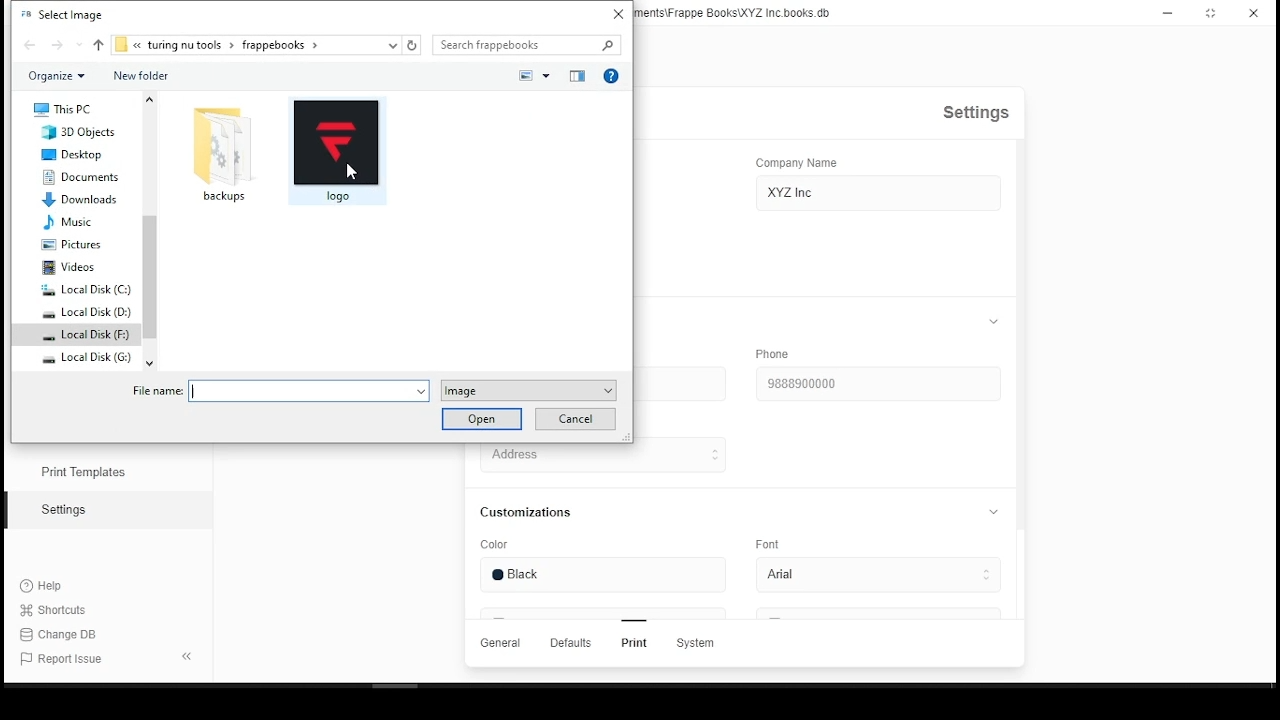 This screenshot has width=1280, height=720. Describe the element at coordinates (86, 312) in the screenshot. I see `Local Disk (D:)` at that location.